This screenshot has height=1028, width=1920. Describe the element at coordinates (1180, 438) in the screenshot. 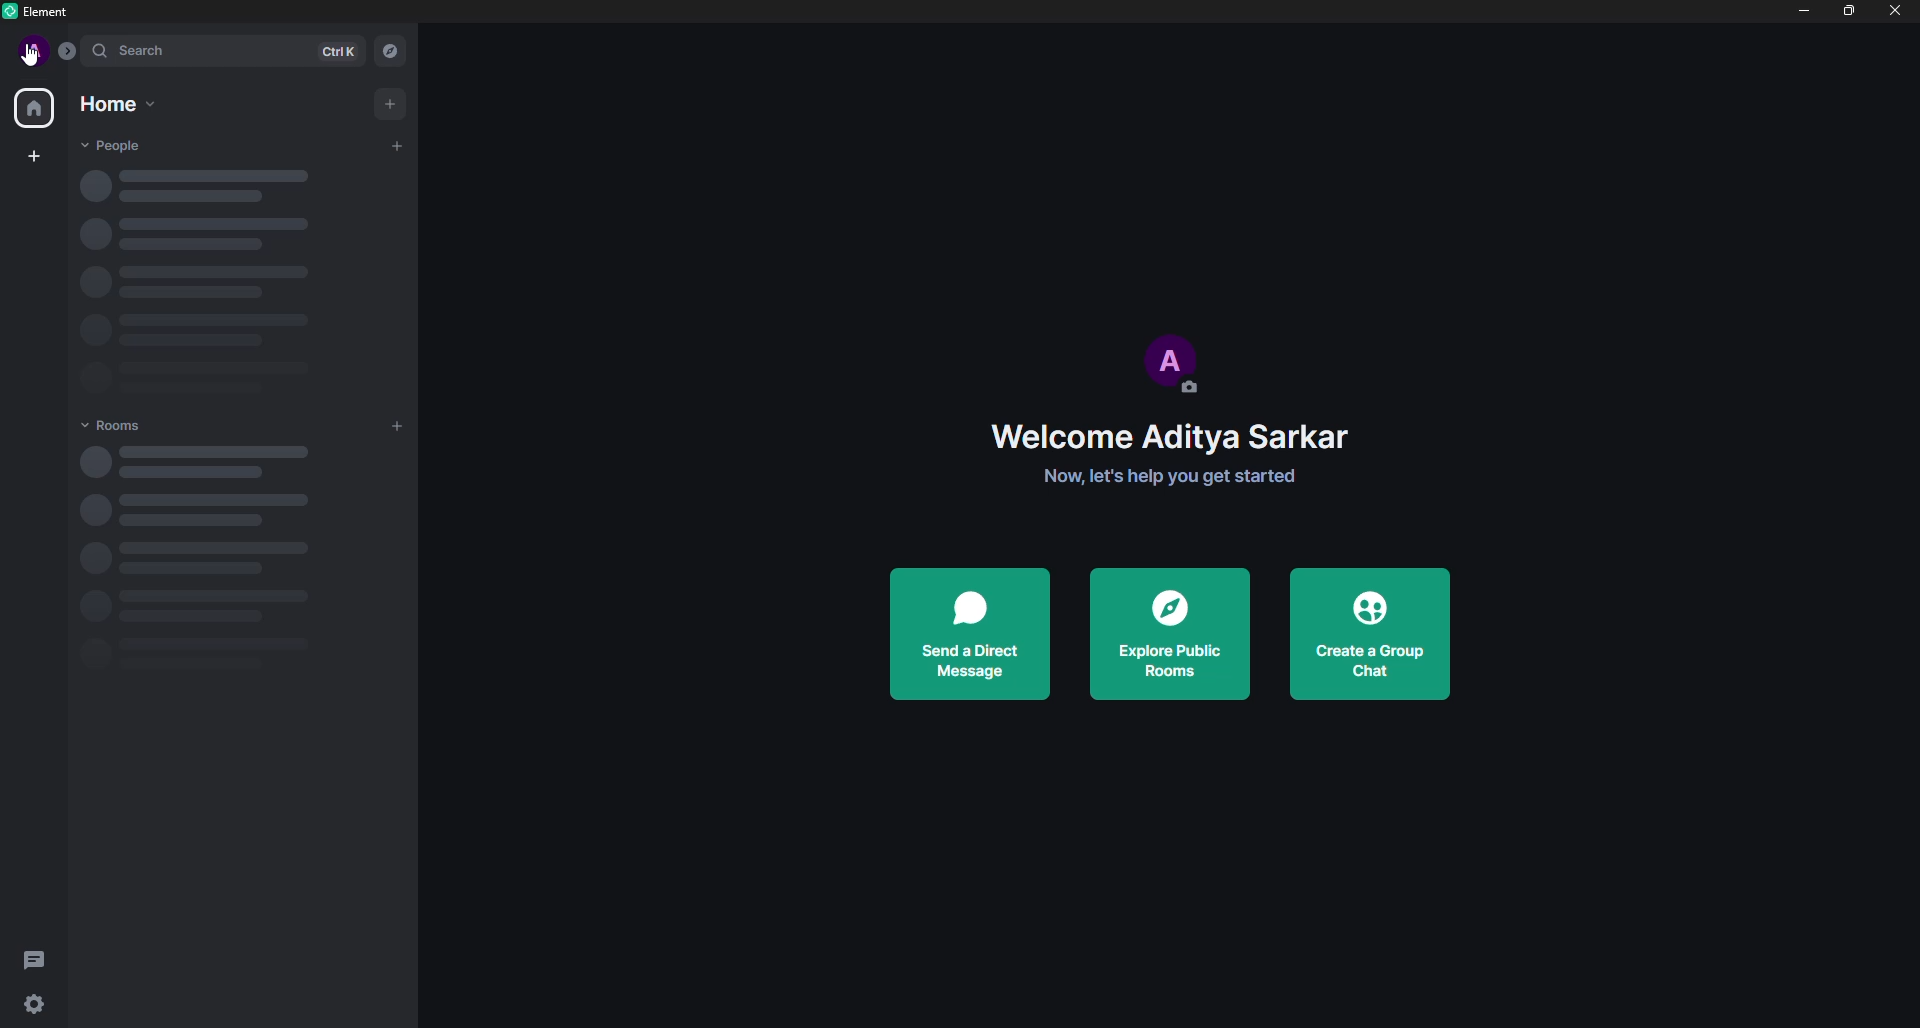

I see `Welcome Aditya Sarkar` at that location.